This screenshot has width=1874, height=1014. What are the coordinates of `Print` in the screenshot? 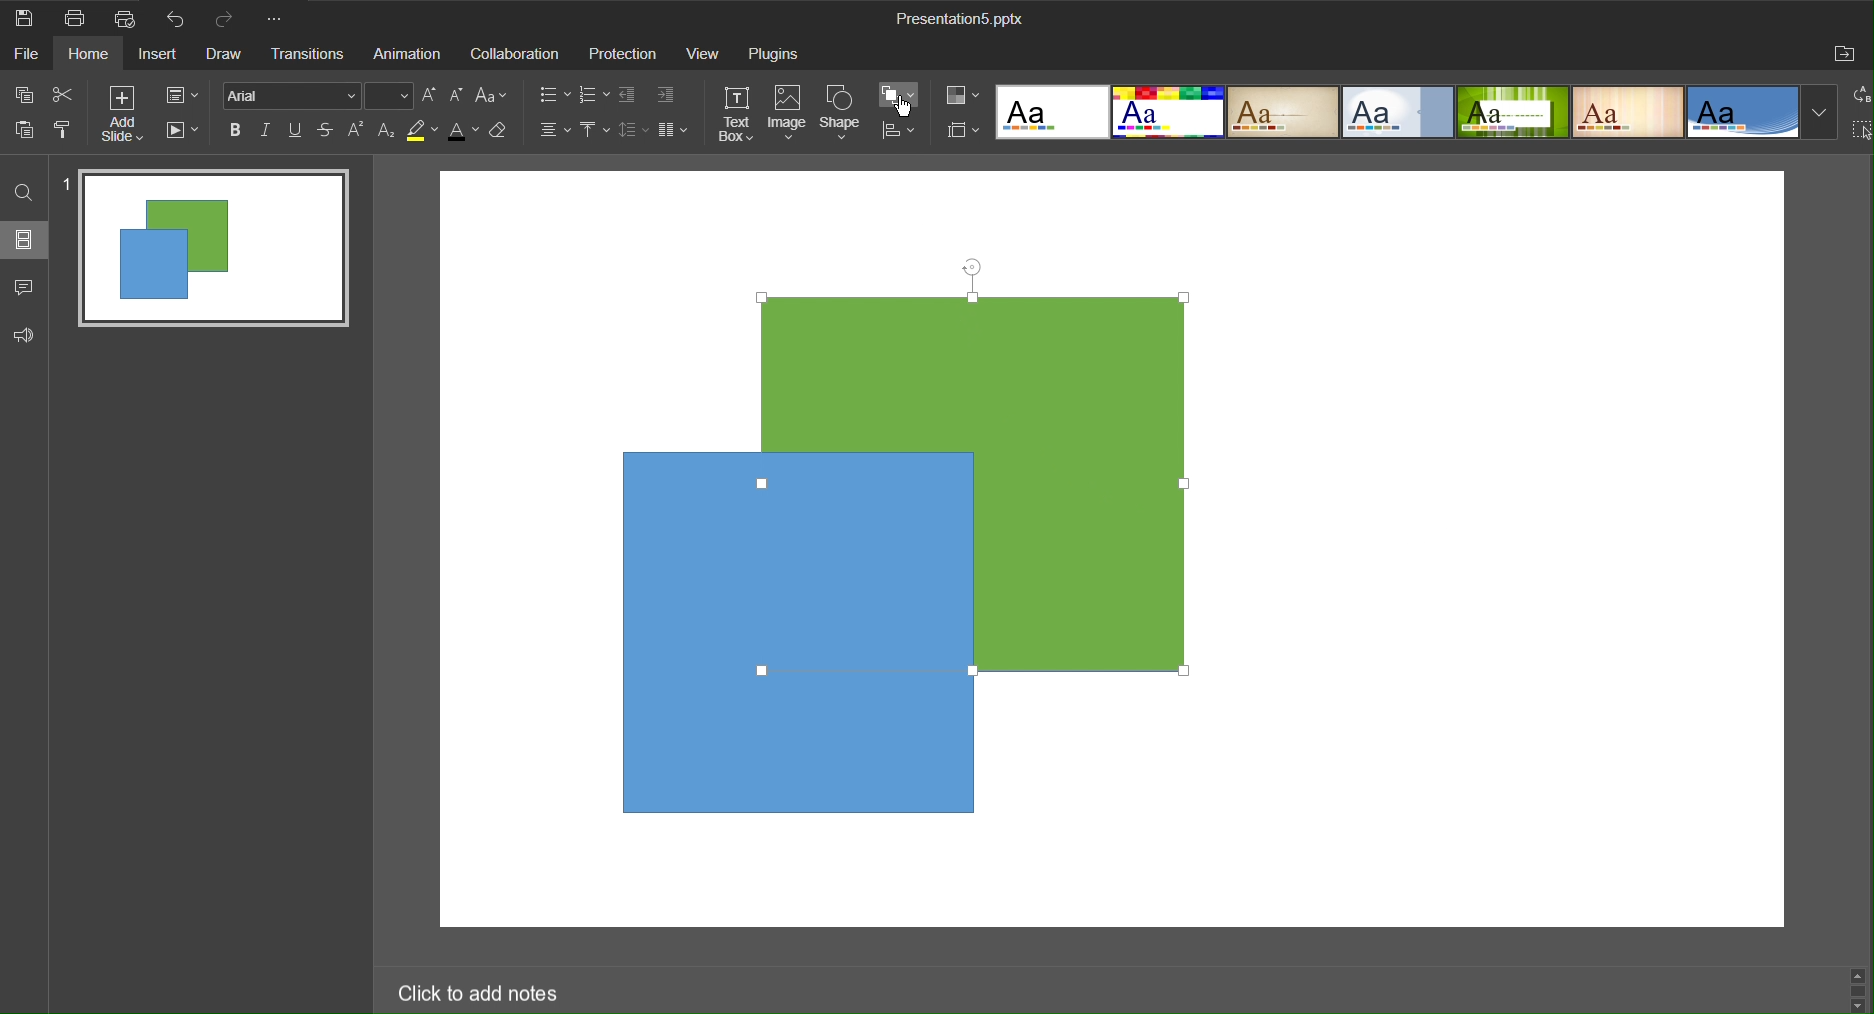 It's located at (79, 18).